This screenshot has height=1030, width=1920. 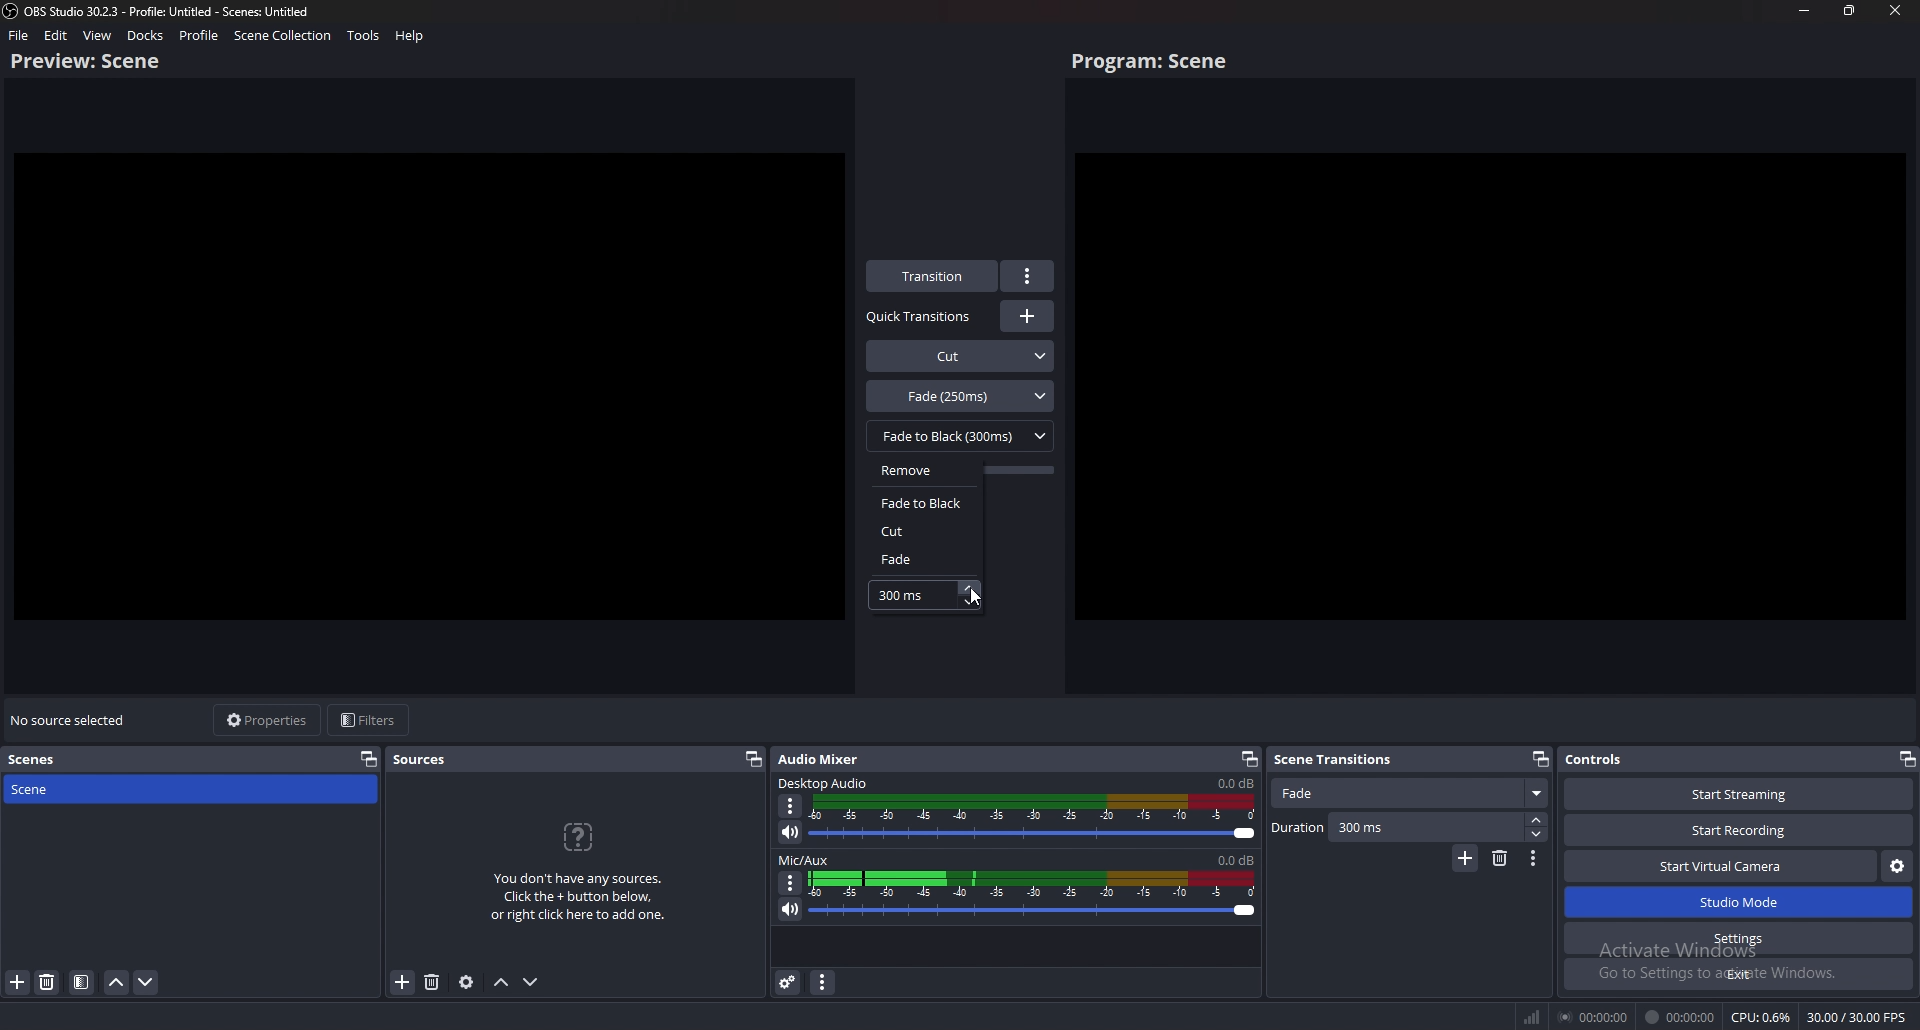 I want to click on CPU: 0.3%, so click(x=1762, y=1017).